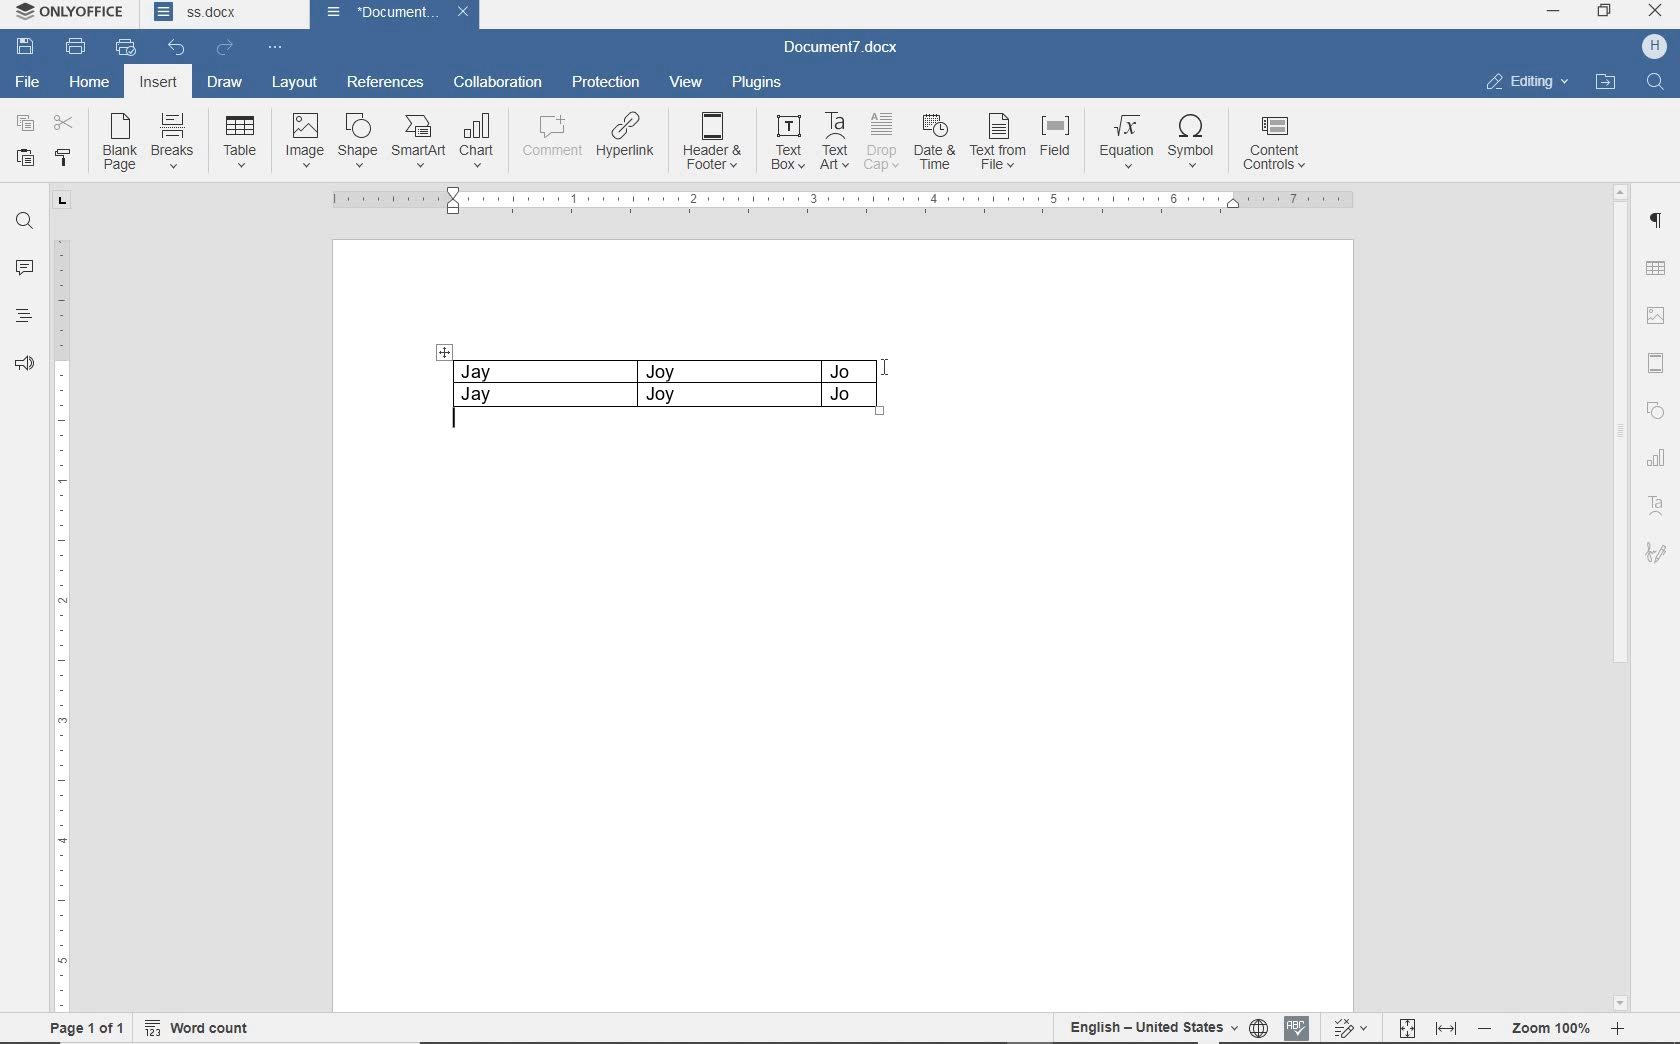 Image resolution: width=1680 pixels, height=1044 pixels. I want to click on DOCUMENT NAME, so click(845, 50).